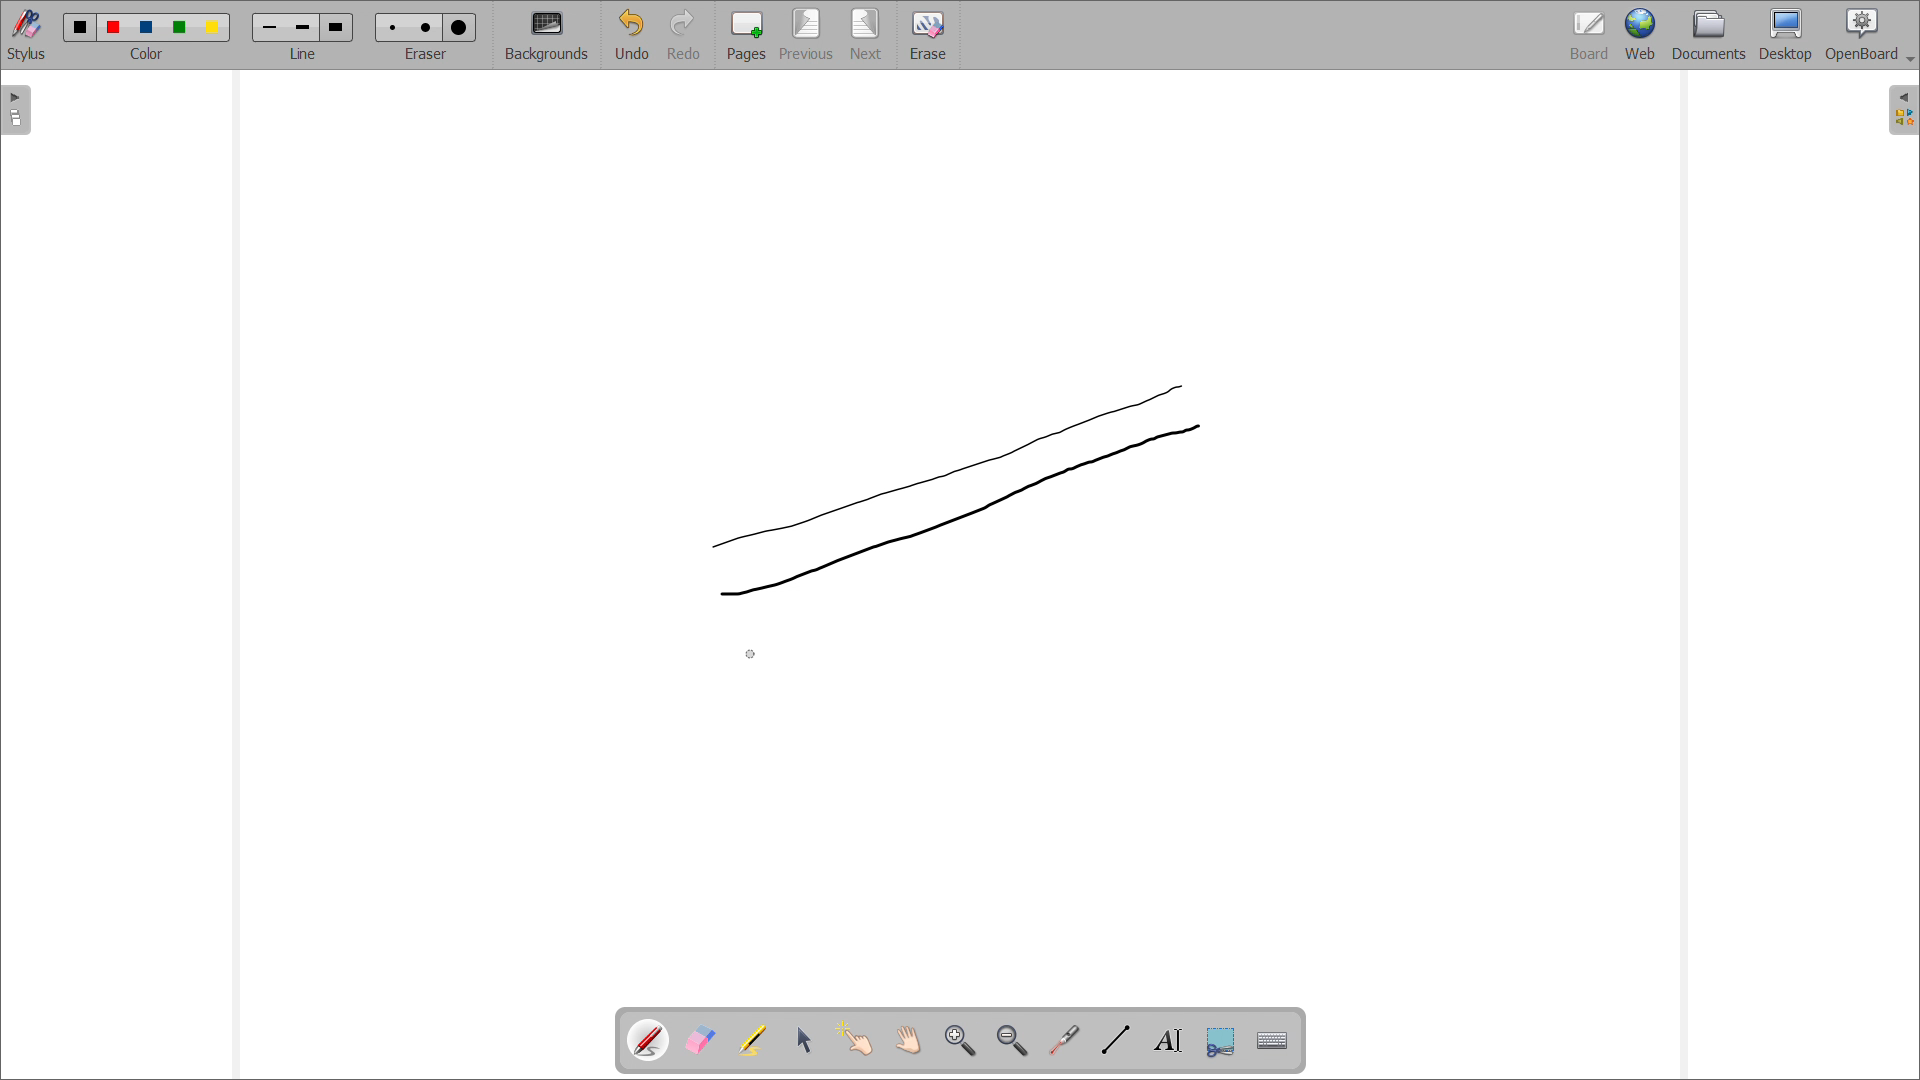 The height and width of the screenshot is (1080, 1920). What do you see at coordinates (459, 28) in the screenshot?
I see `Eraser size` at bounding box center [459, 28].